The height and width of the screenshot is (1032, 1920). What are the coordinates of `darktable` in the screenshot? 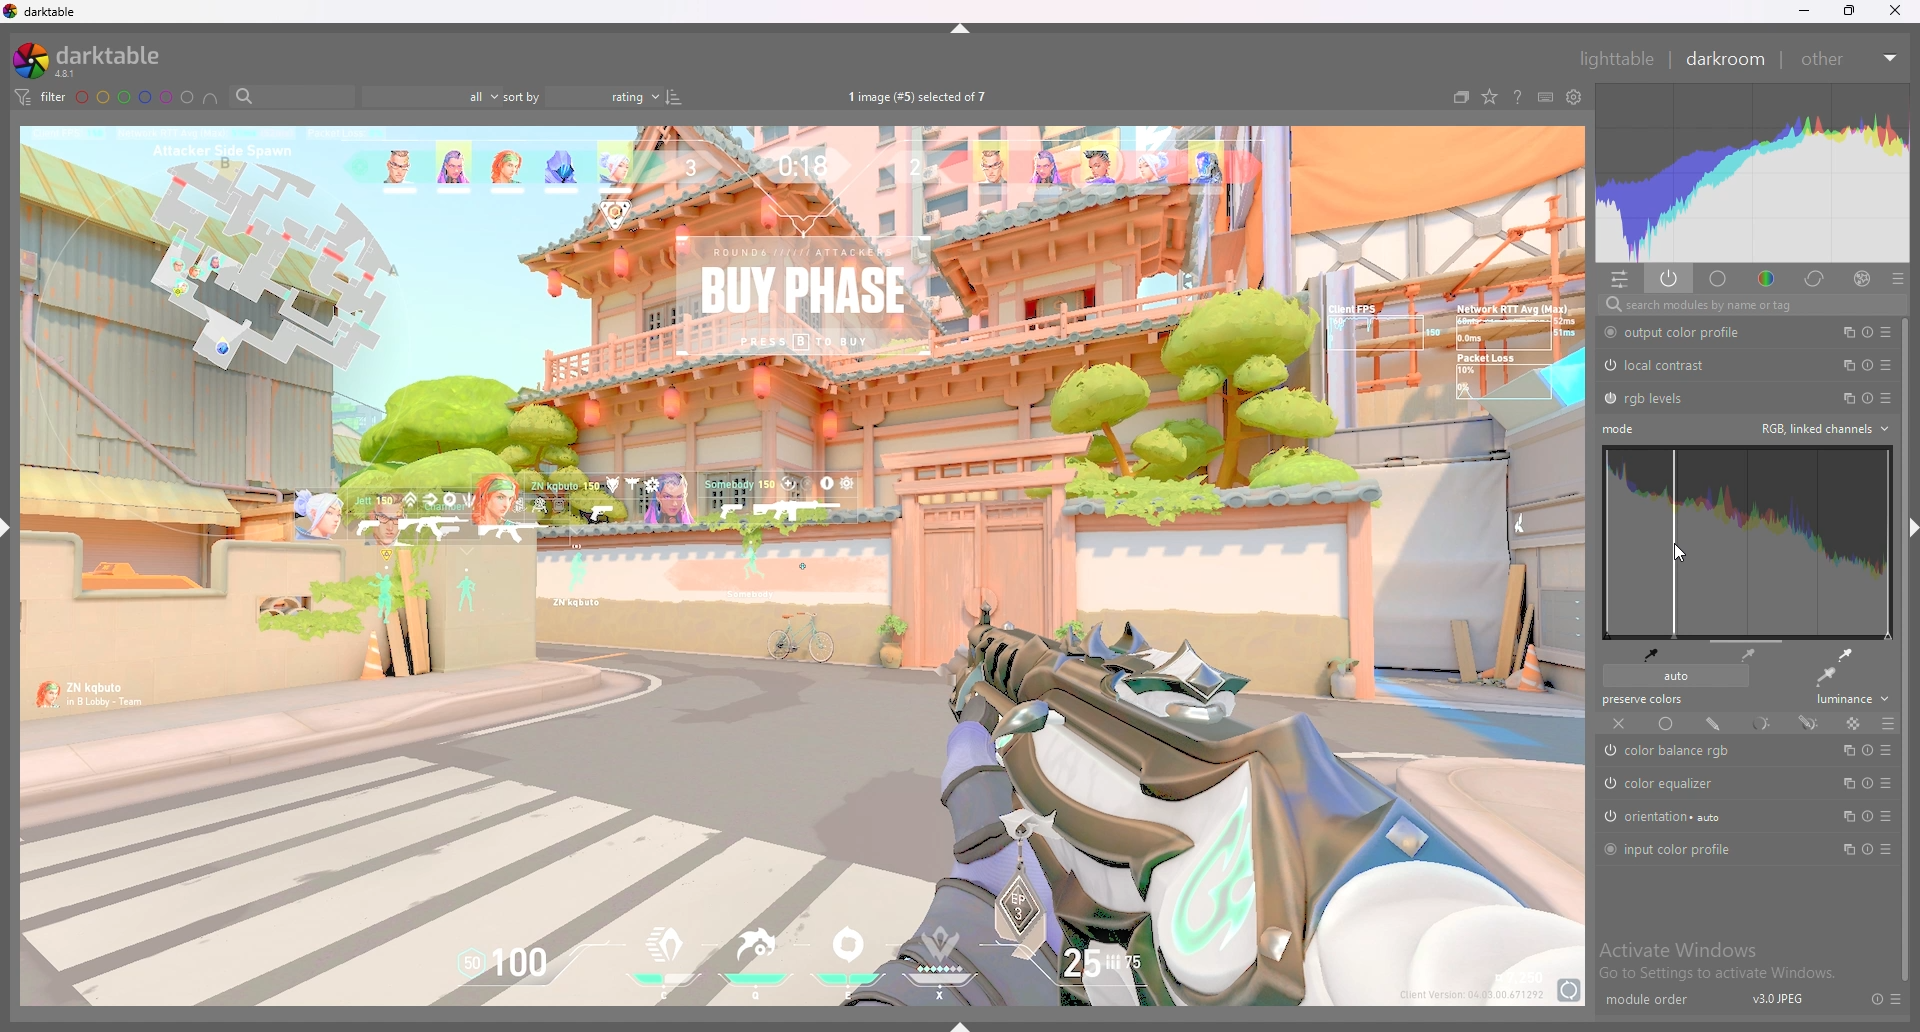 It's located at (88, 60).